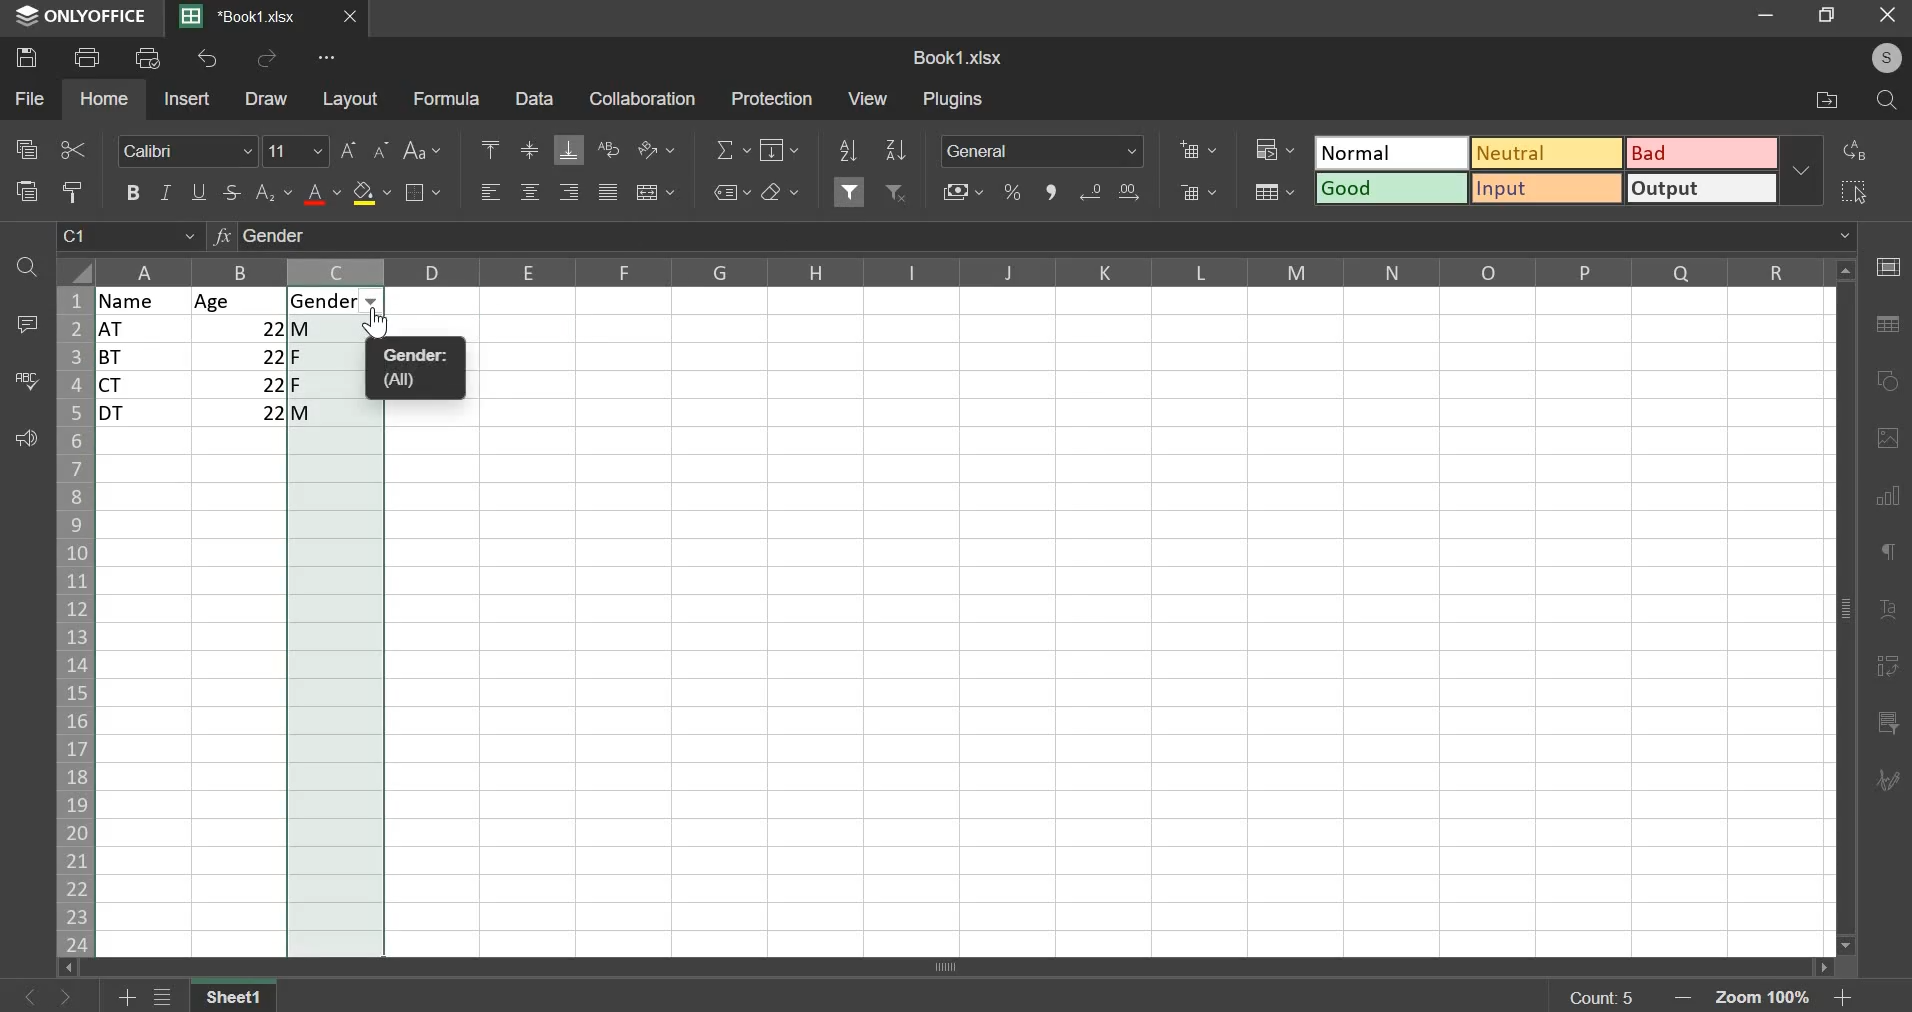 Image resolution: width=1912 pixels, height=1012 pixels. I want to click on insert, so click(187, 97).